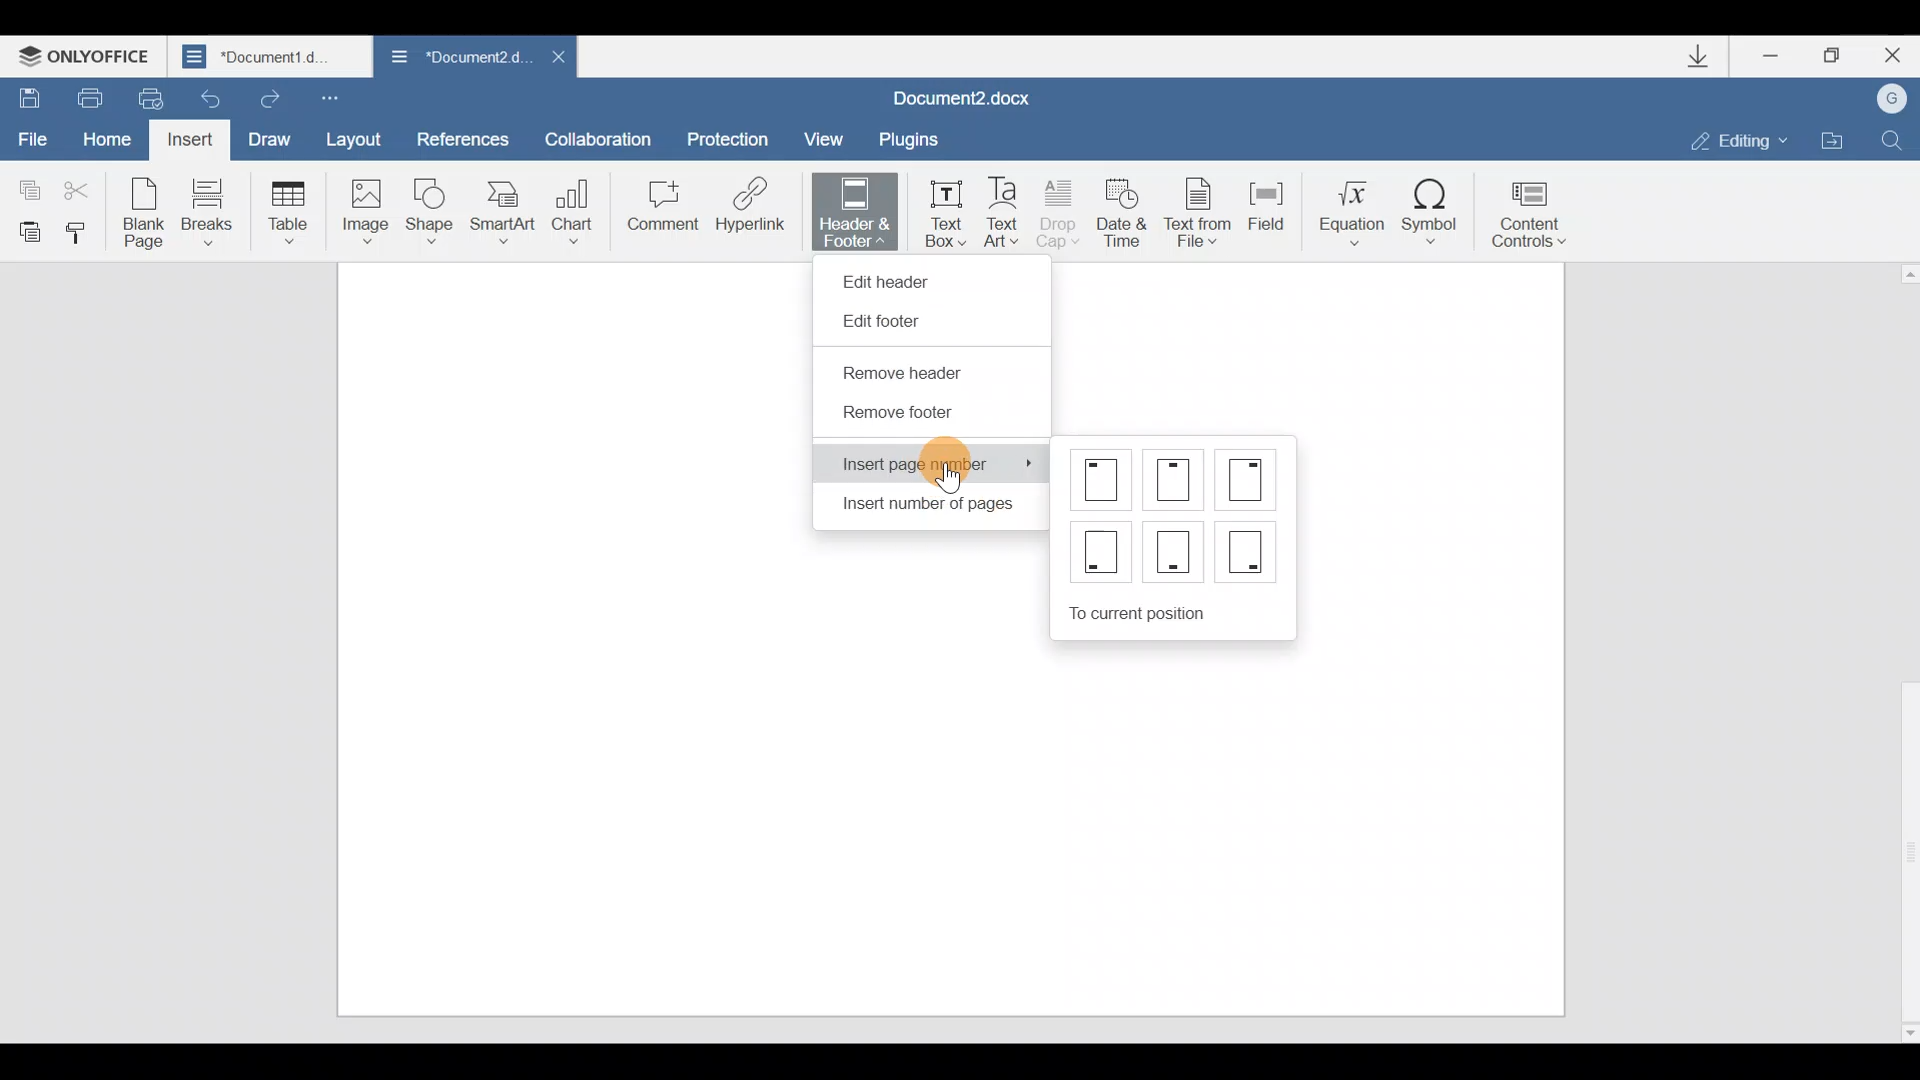 This screenshot has width=1920, height=1080. Describe the element at coordinates (605, 137) in the screenshot. I see `Collaboration` at that location.